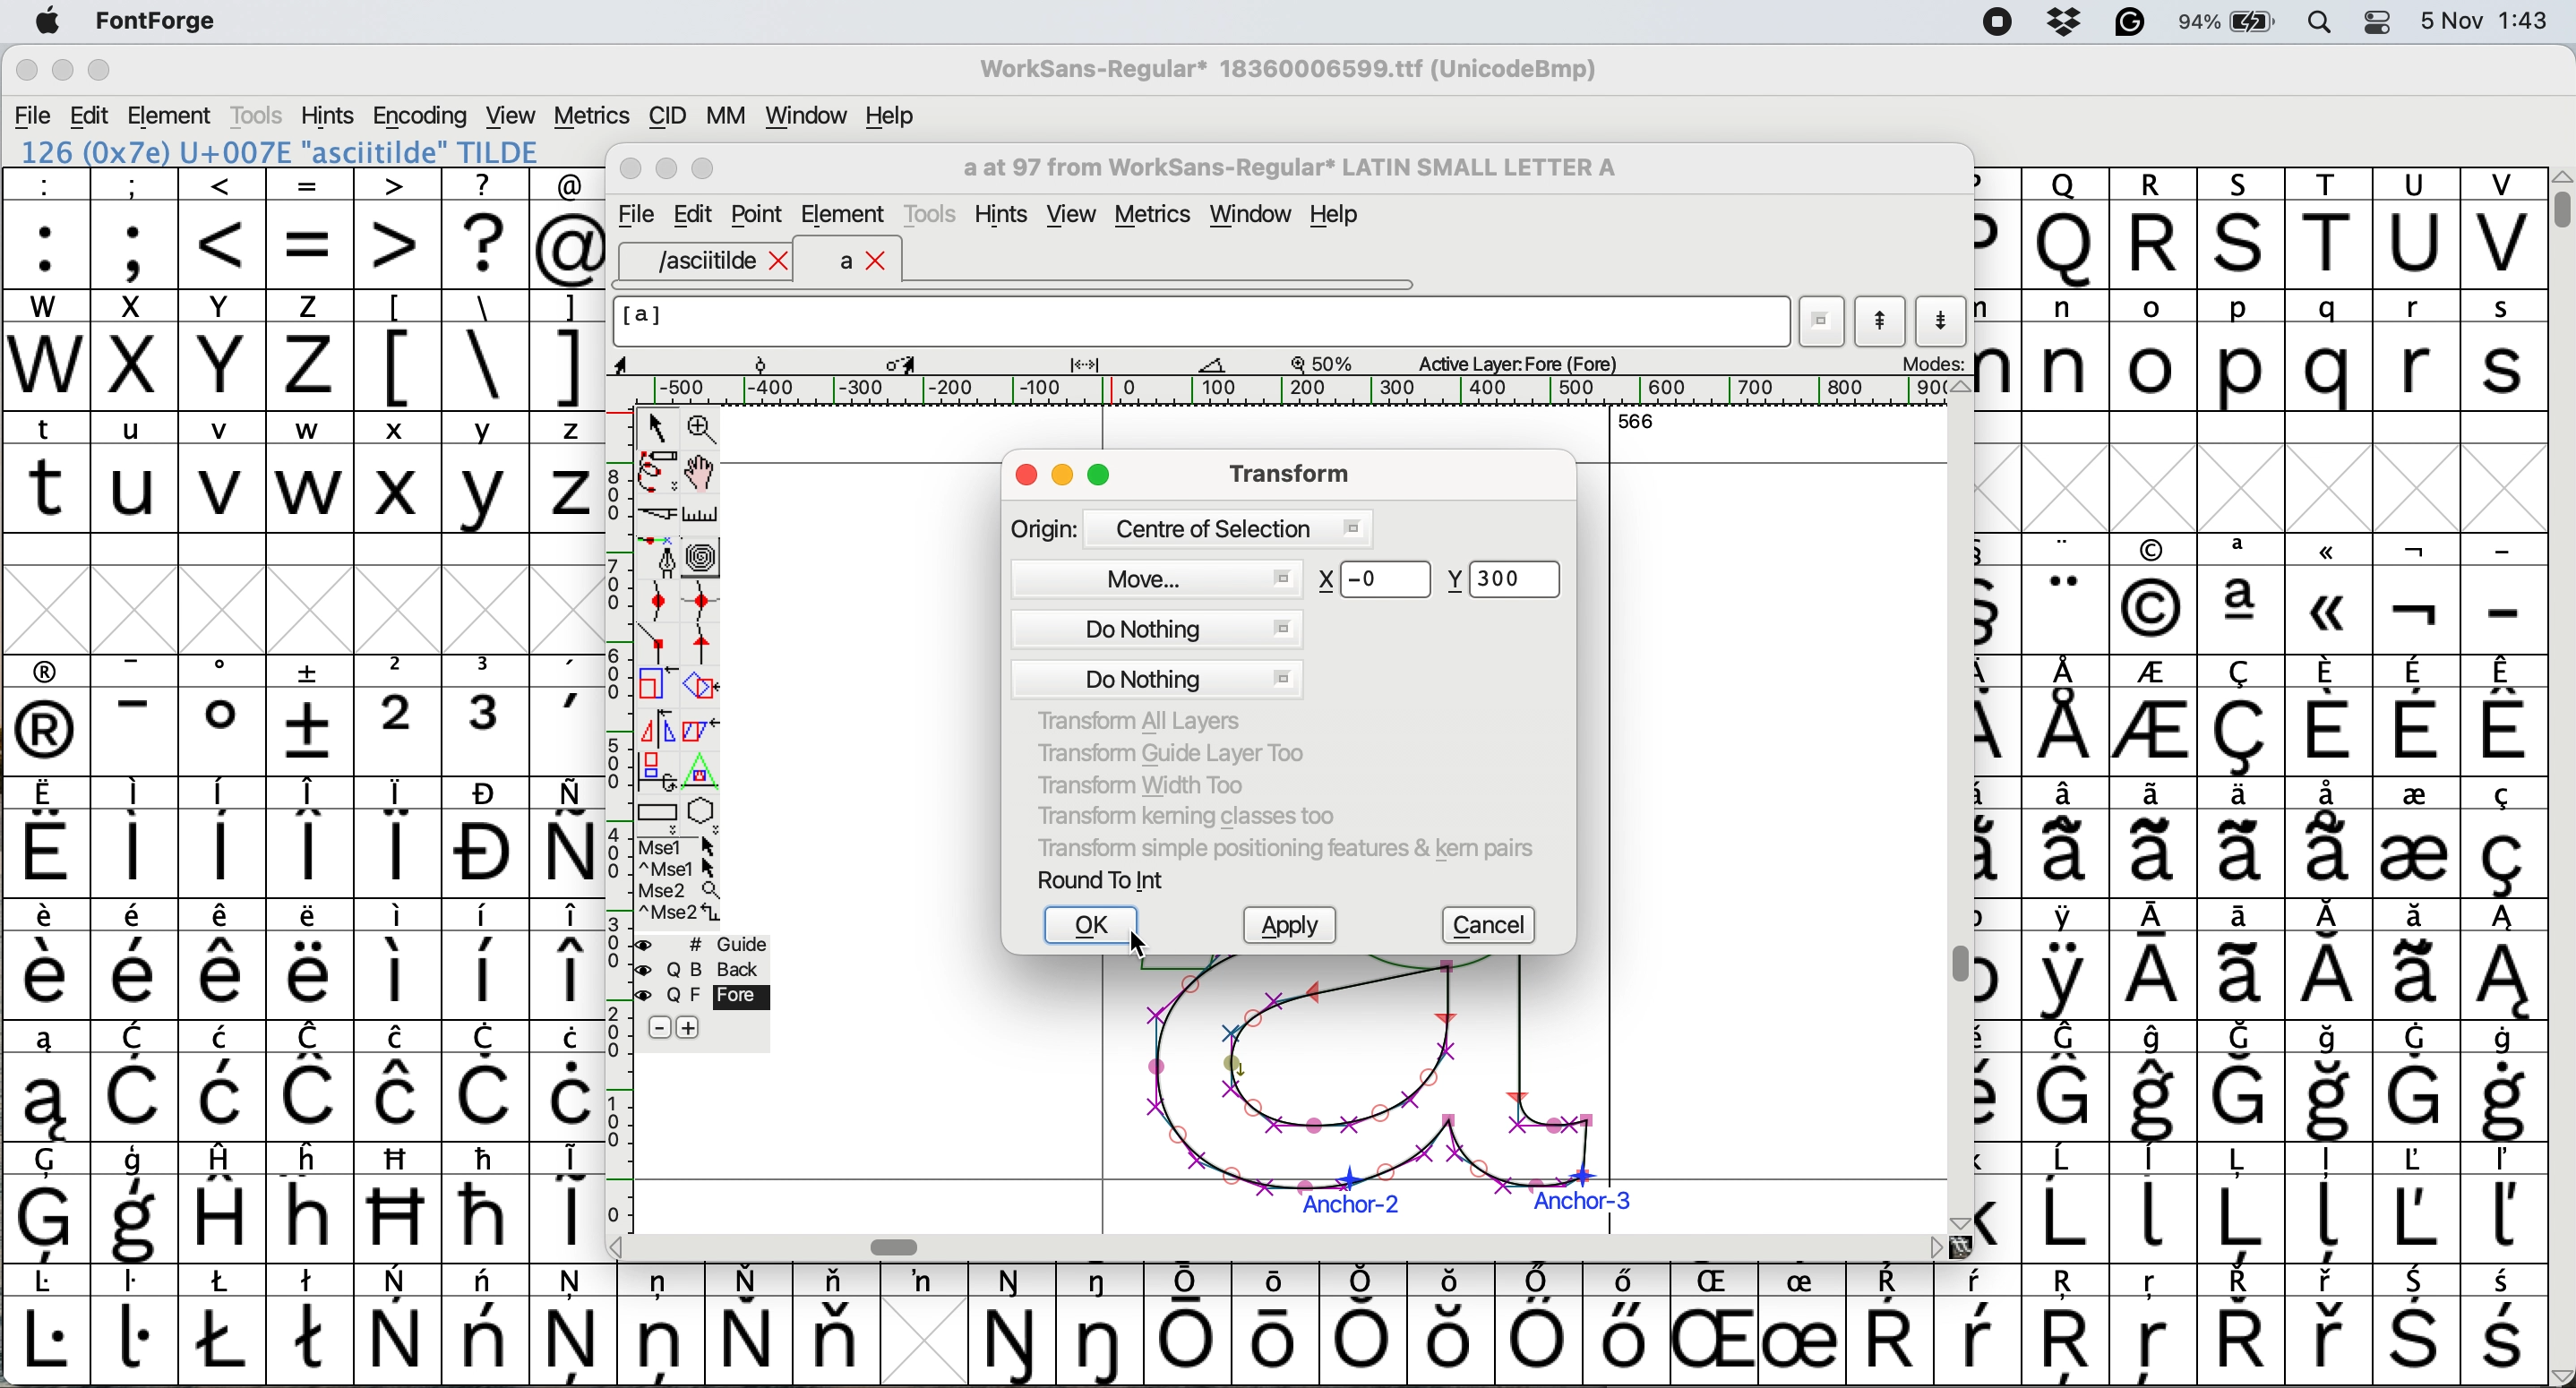  I want to click on scroll button, so click(1960, 388).